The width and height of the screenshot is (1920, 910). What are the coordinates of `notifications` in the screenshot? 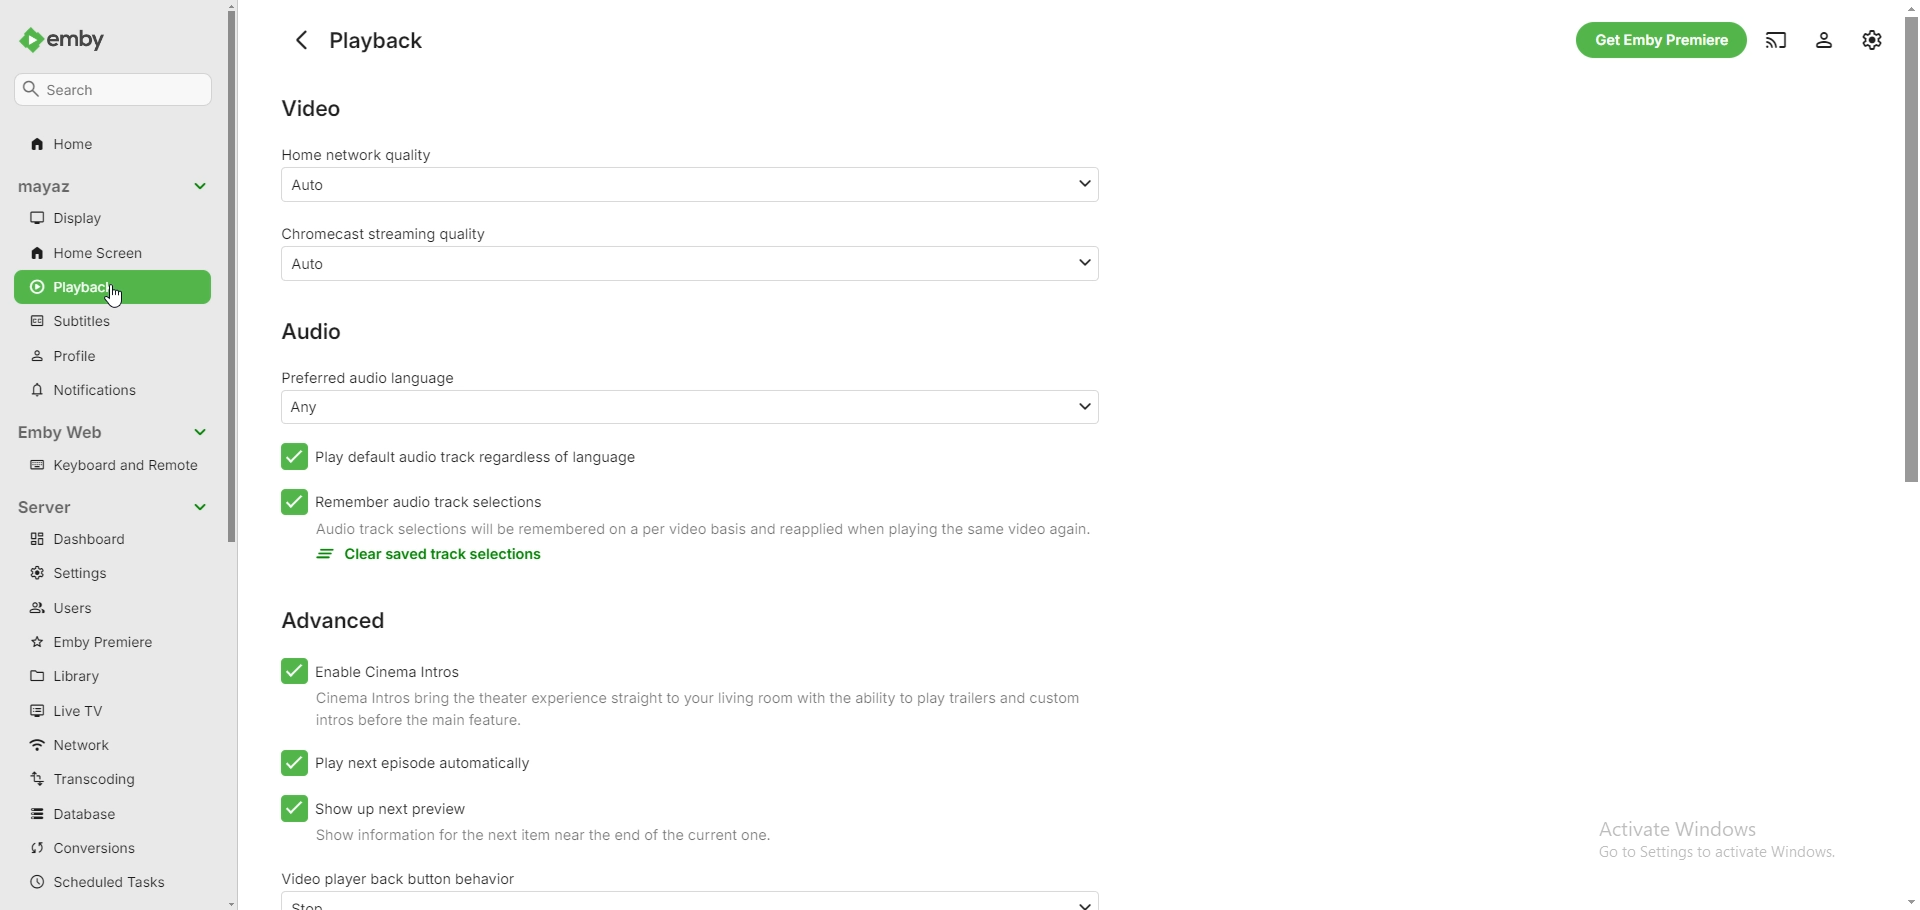 It's located at (109, 390).